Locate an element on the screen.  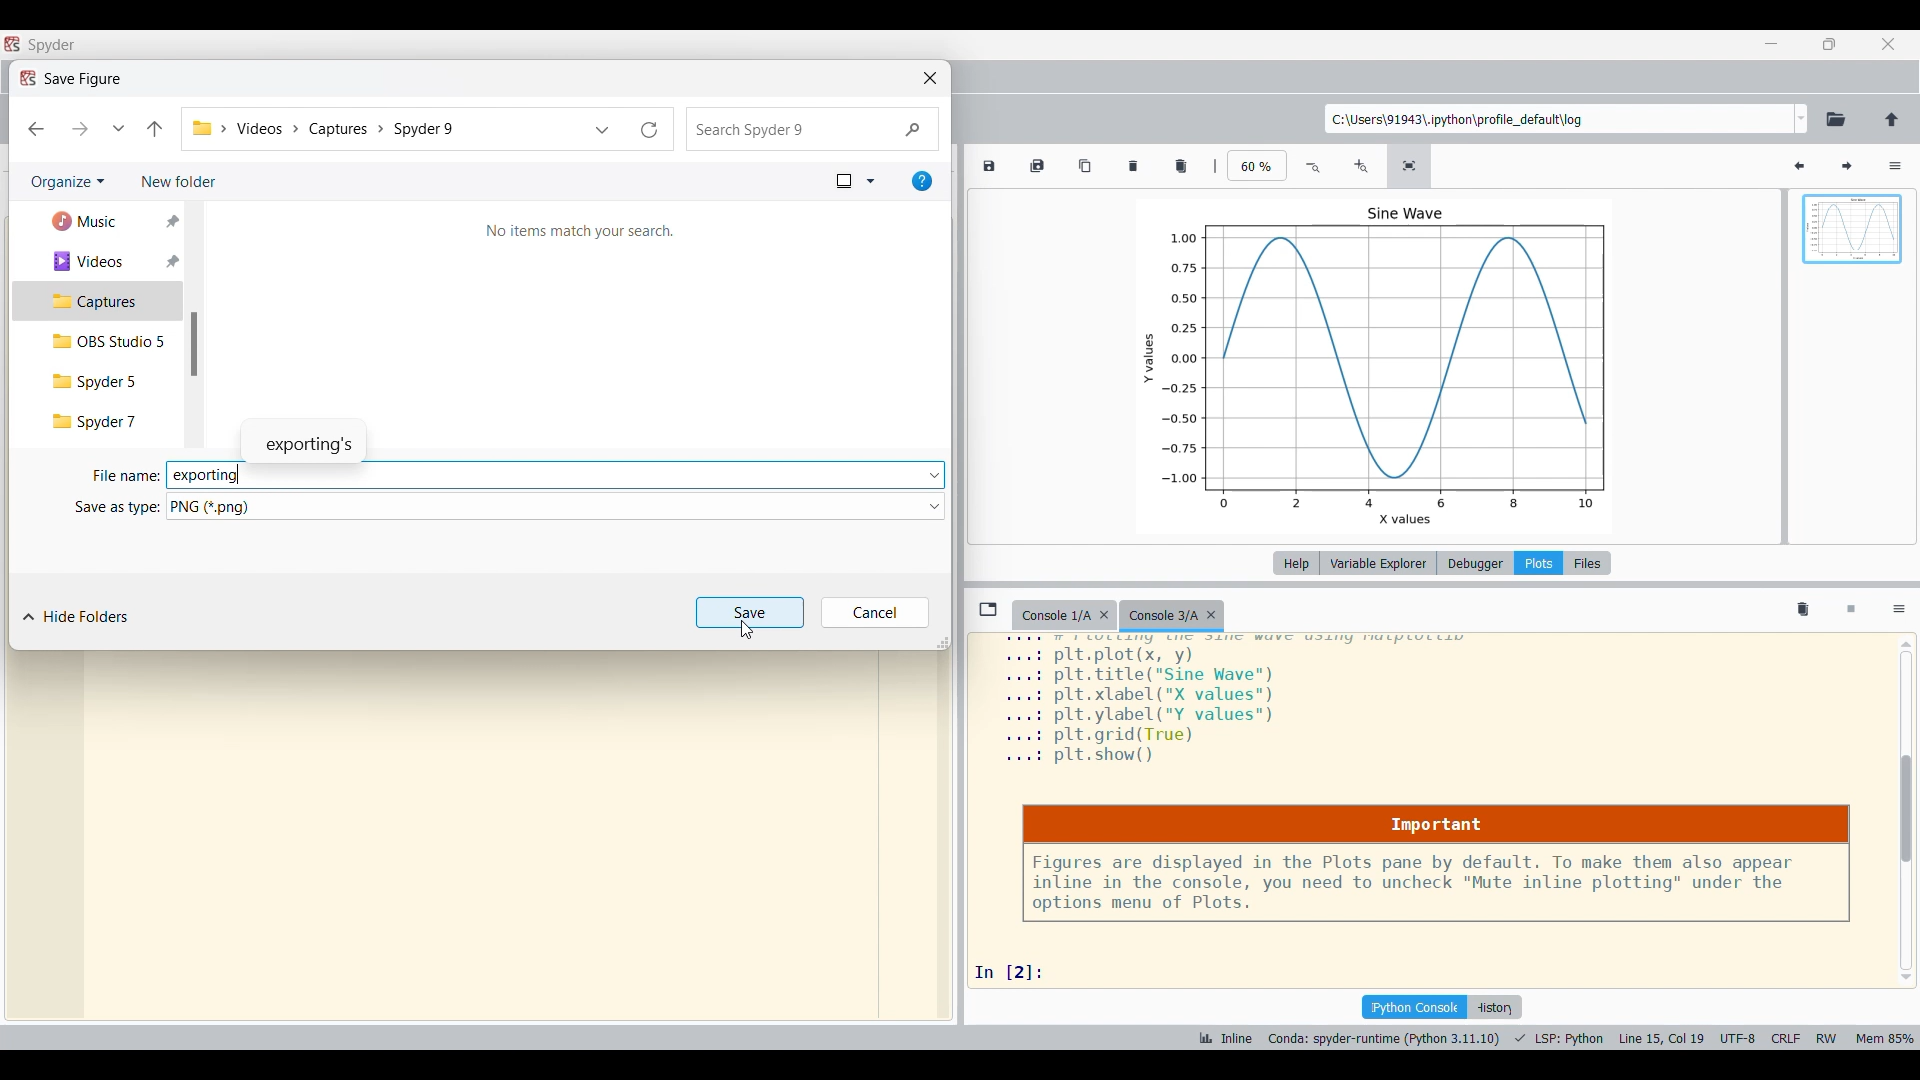
Files is located at coordinates (1588, 563).